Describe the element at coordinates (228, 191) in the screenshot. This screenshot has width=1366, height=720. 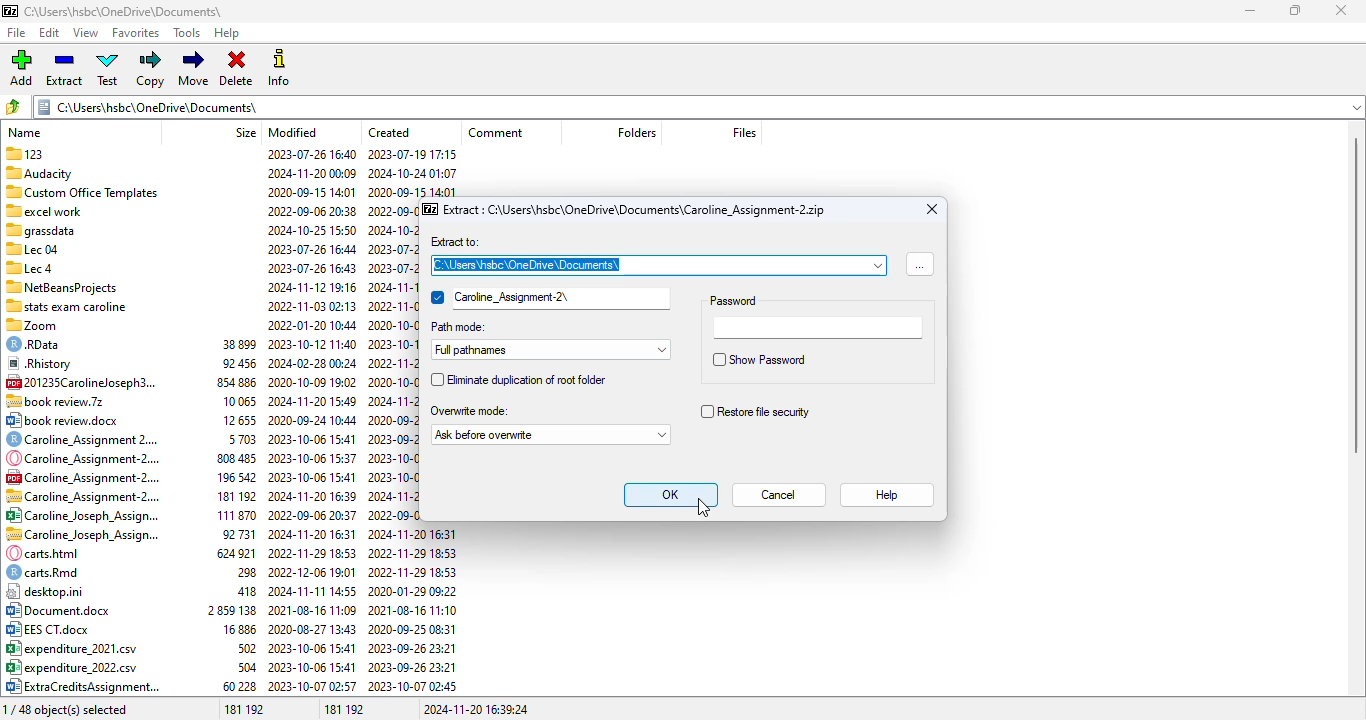
I see `| ™1 Custom Office Templates 2020-09-15 14:01 2020-09-15 14:01` at that location.